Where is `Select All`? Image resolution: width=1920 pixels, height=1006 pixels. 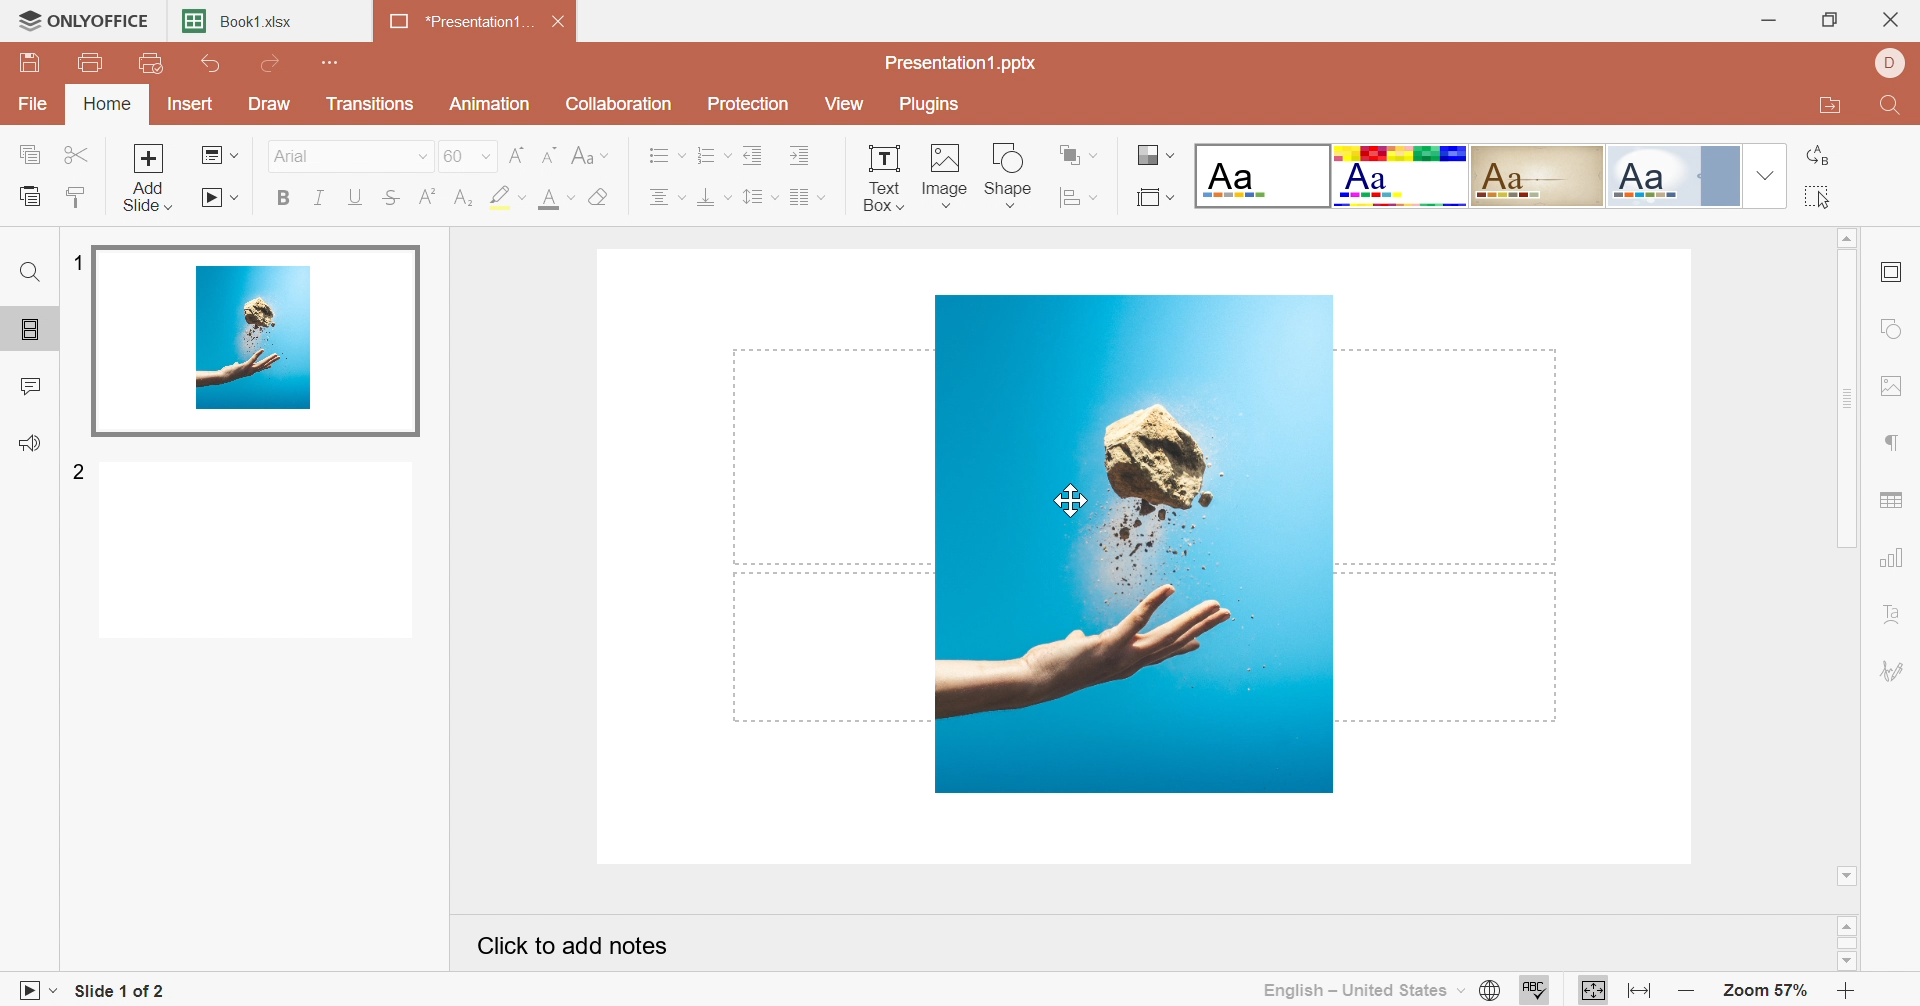
Select All is located at coordinates (1818, 198).